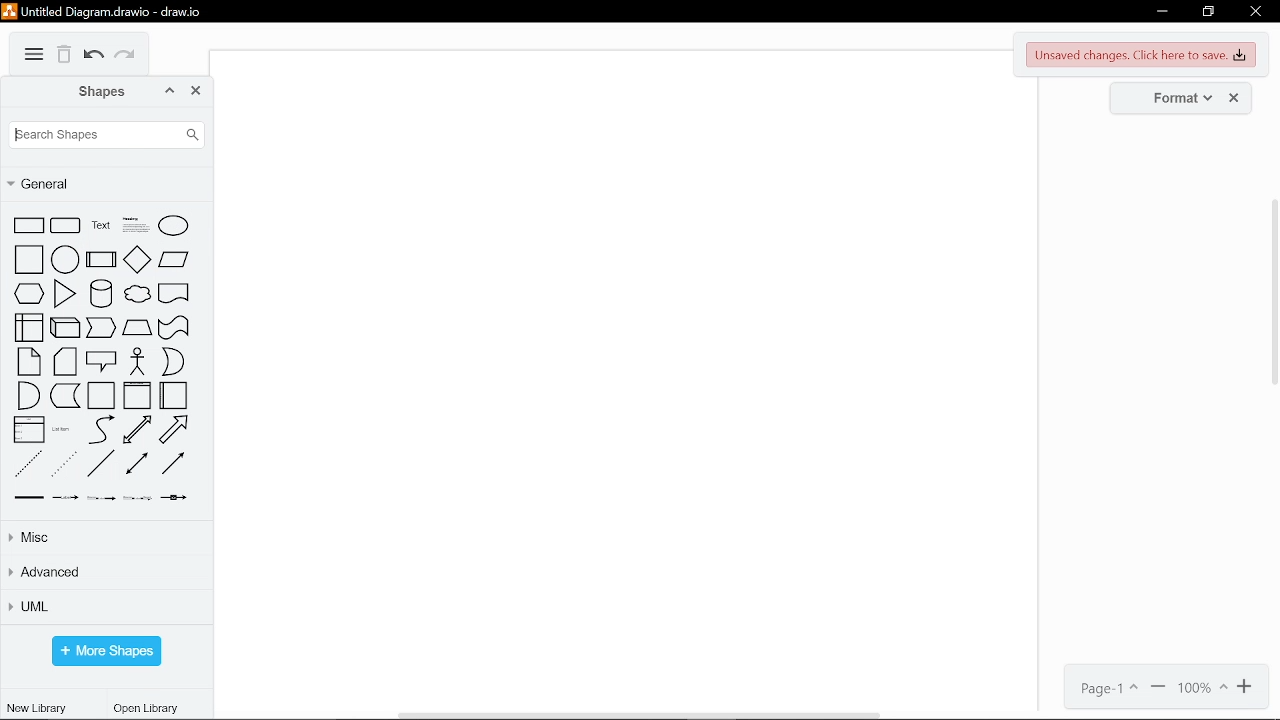 The height and width of the screenshot is (720, 1280). What do you see at coordinates (64, 295) in the screenshot?
I see `triangle` at bounding box center [64, 295].